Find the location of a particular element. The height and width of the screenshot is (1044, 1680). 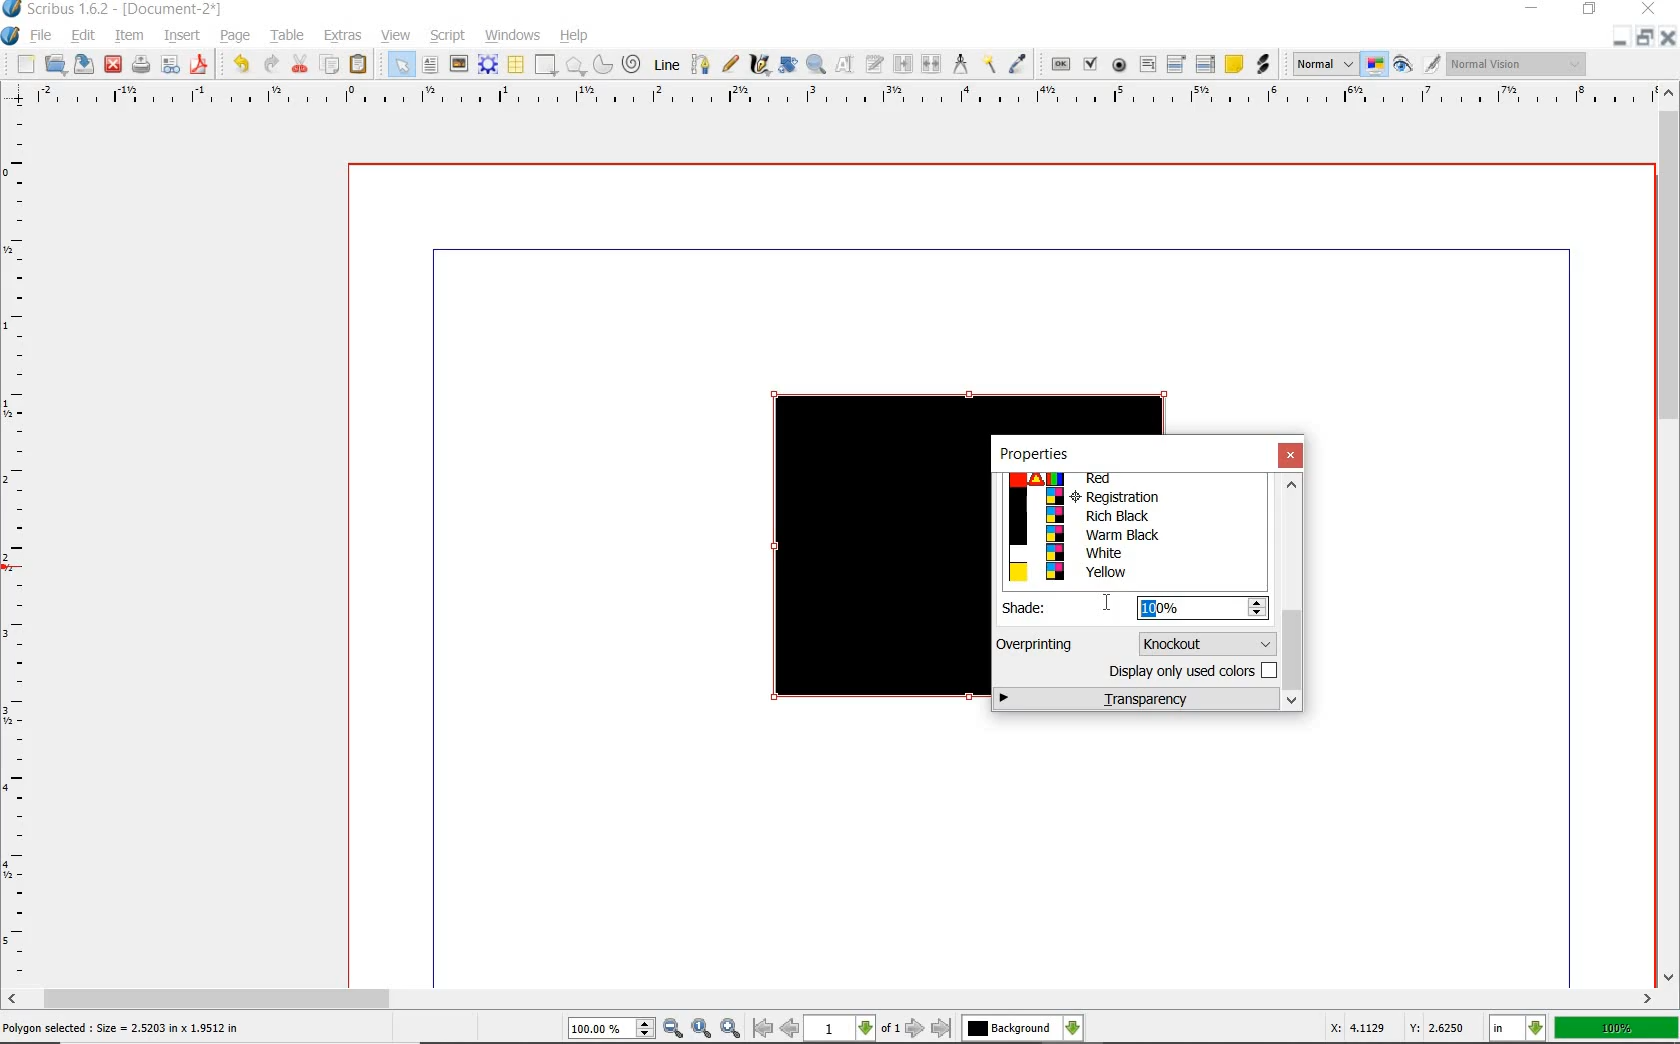

scrollbar is located at coordinates (1668, 535).